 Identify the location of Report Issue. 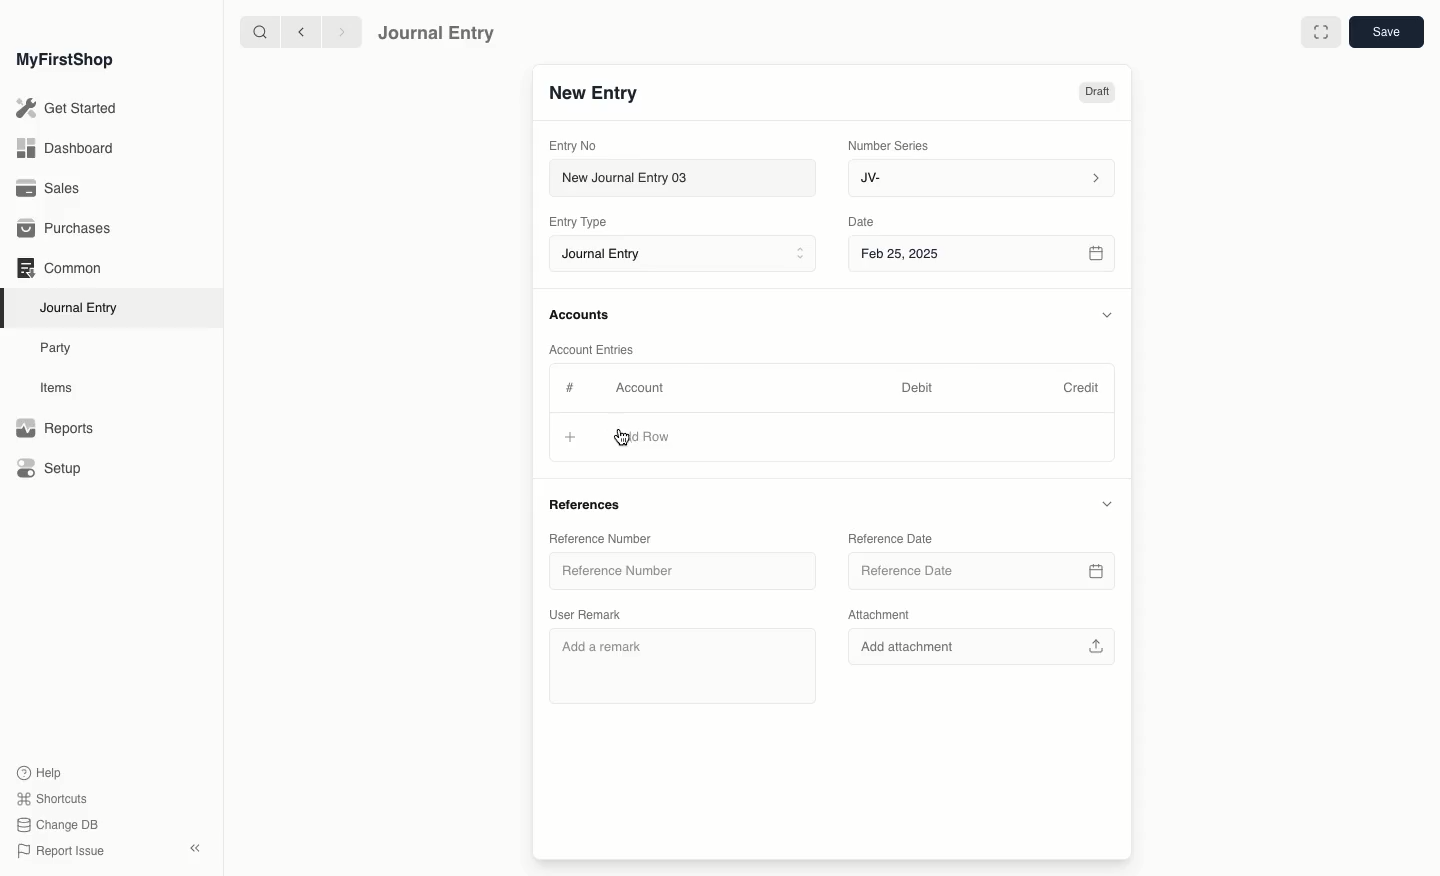
(59, 851).